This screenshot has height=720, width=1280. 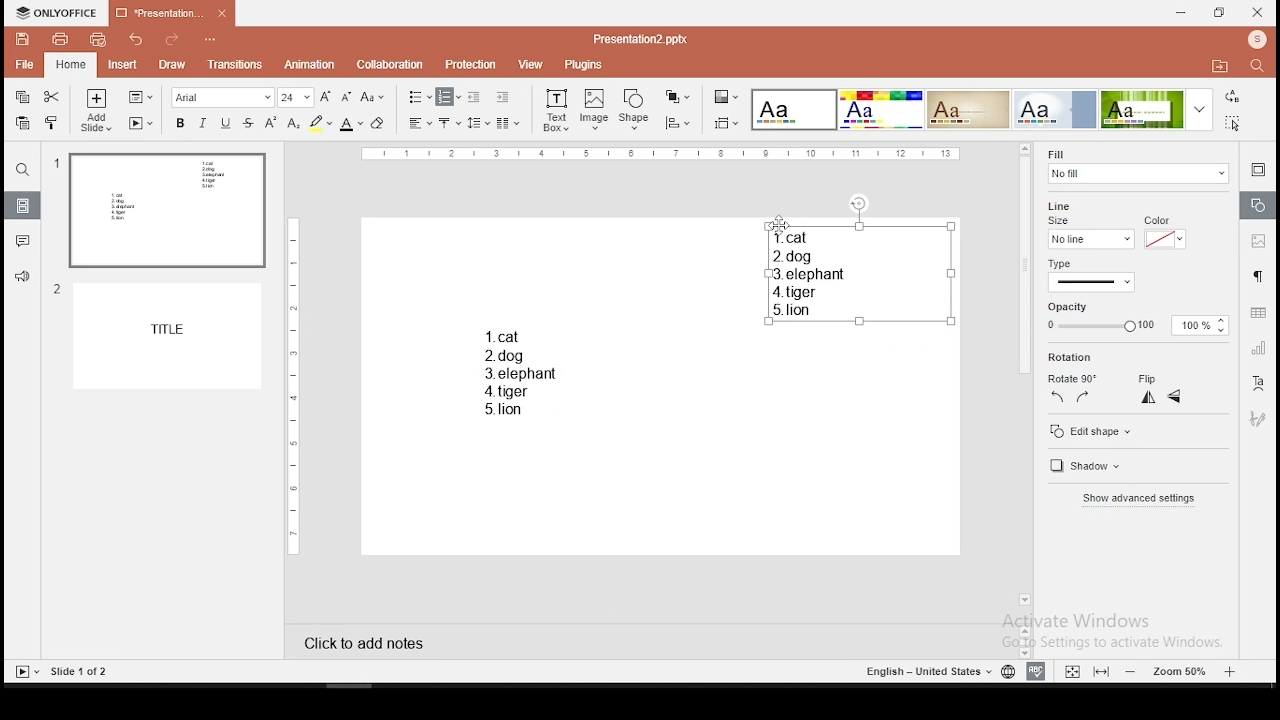 What do you see at coordinates (1144, 499) in the screenshot?
I see `advanced settings` at bounding box center [1144, 499].